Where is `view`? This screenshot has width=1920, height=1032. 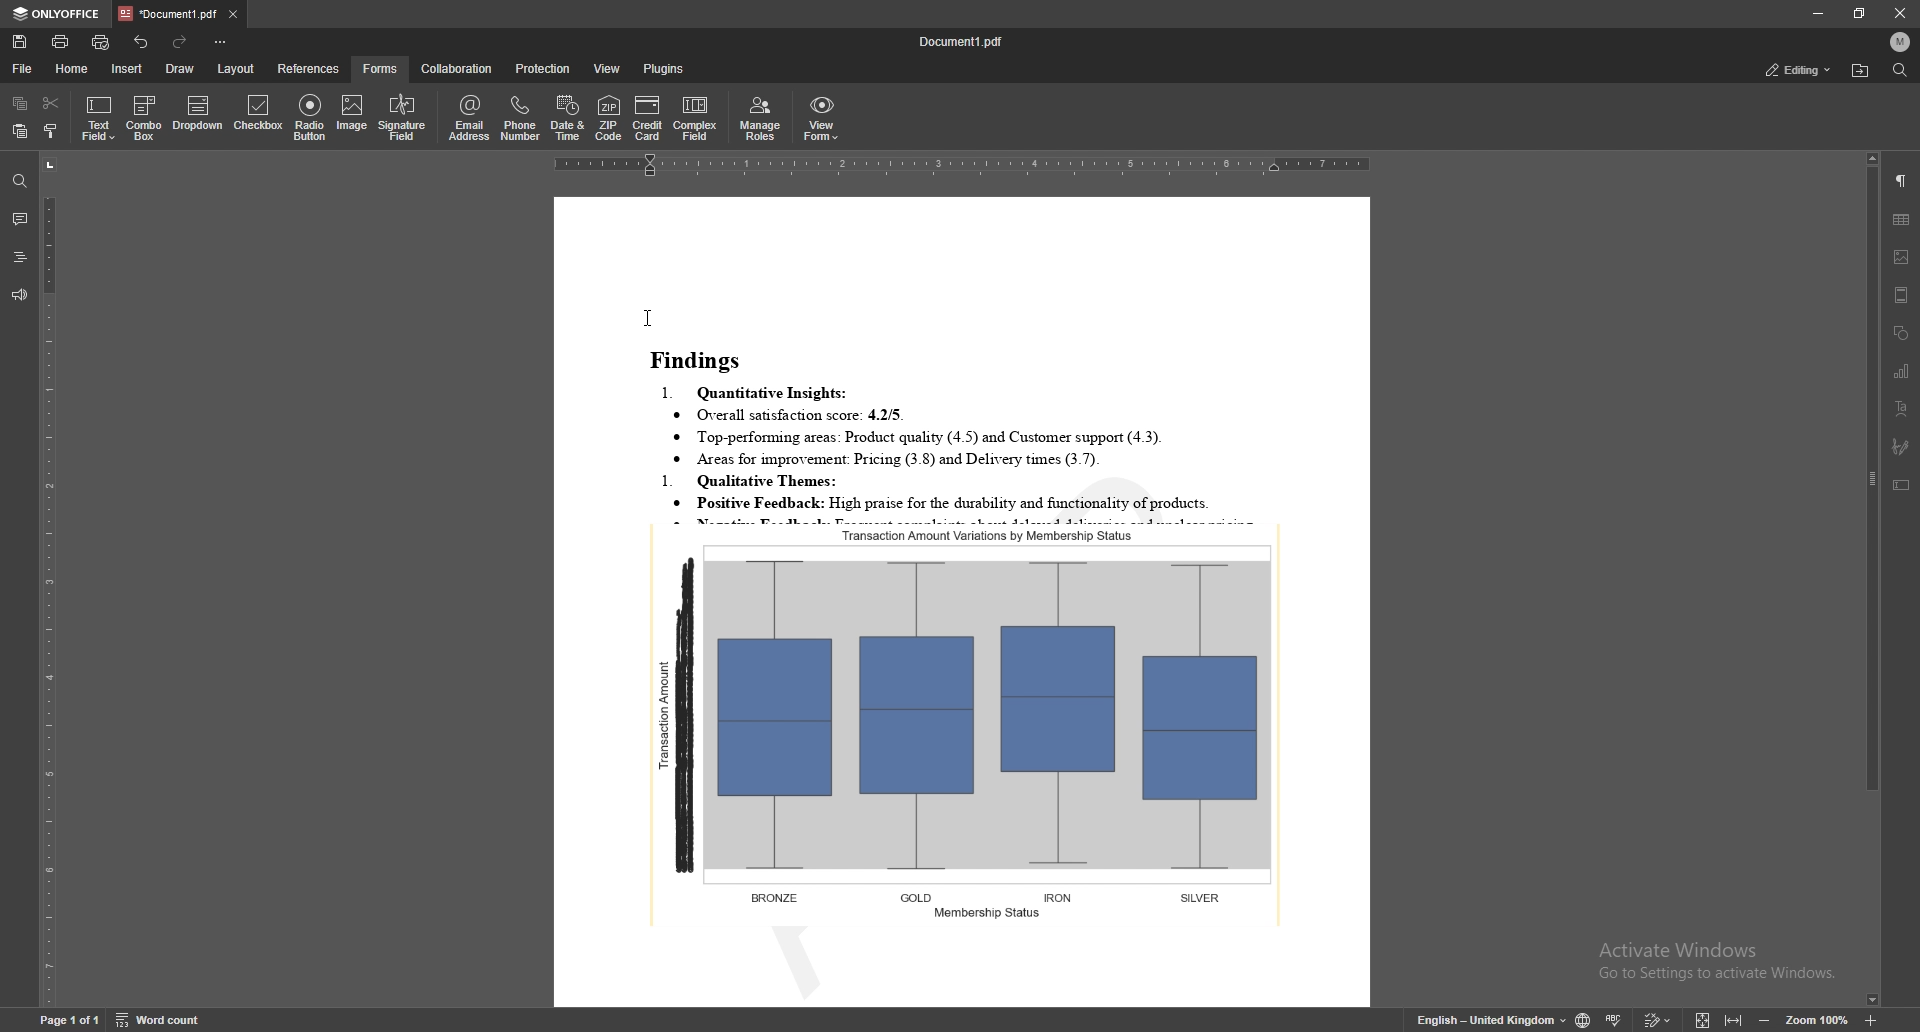
view is located at coordinates (609, 69).